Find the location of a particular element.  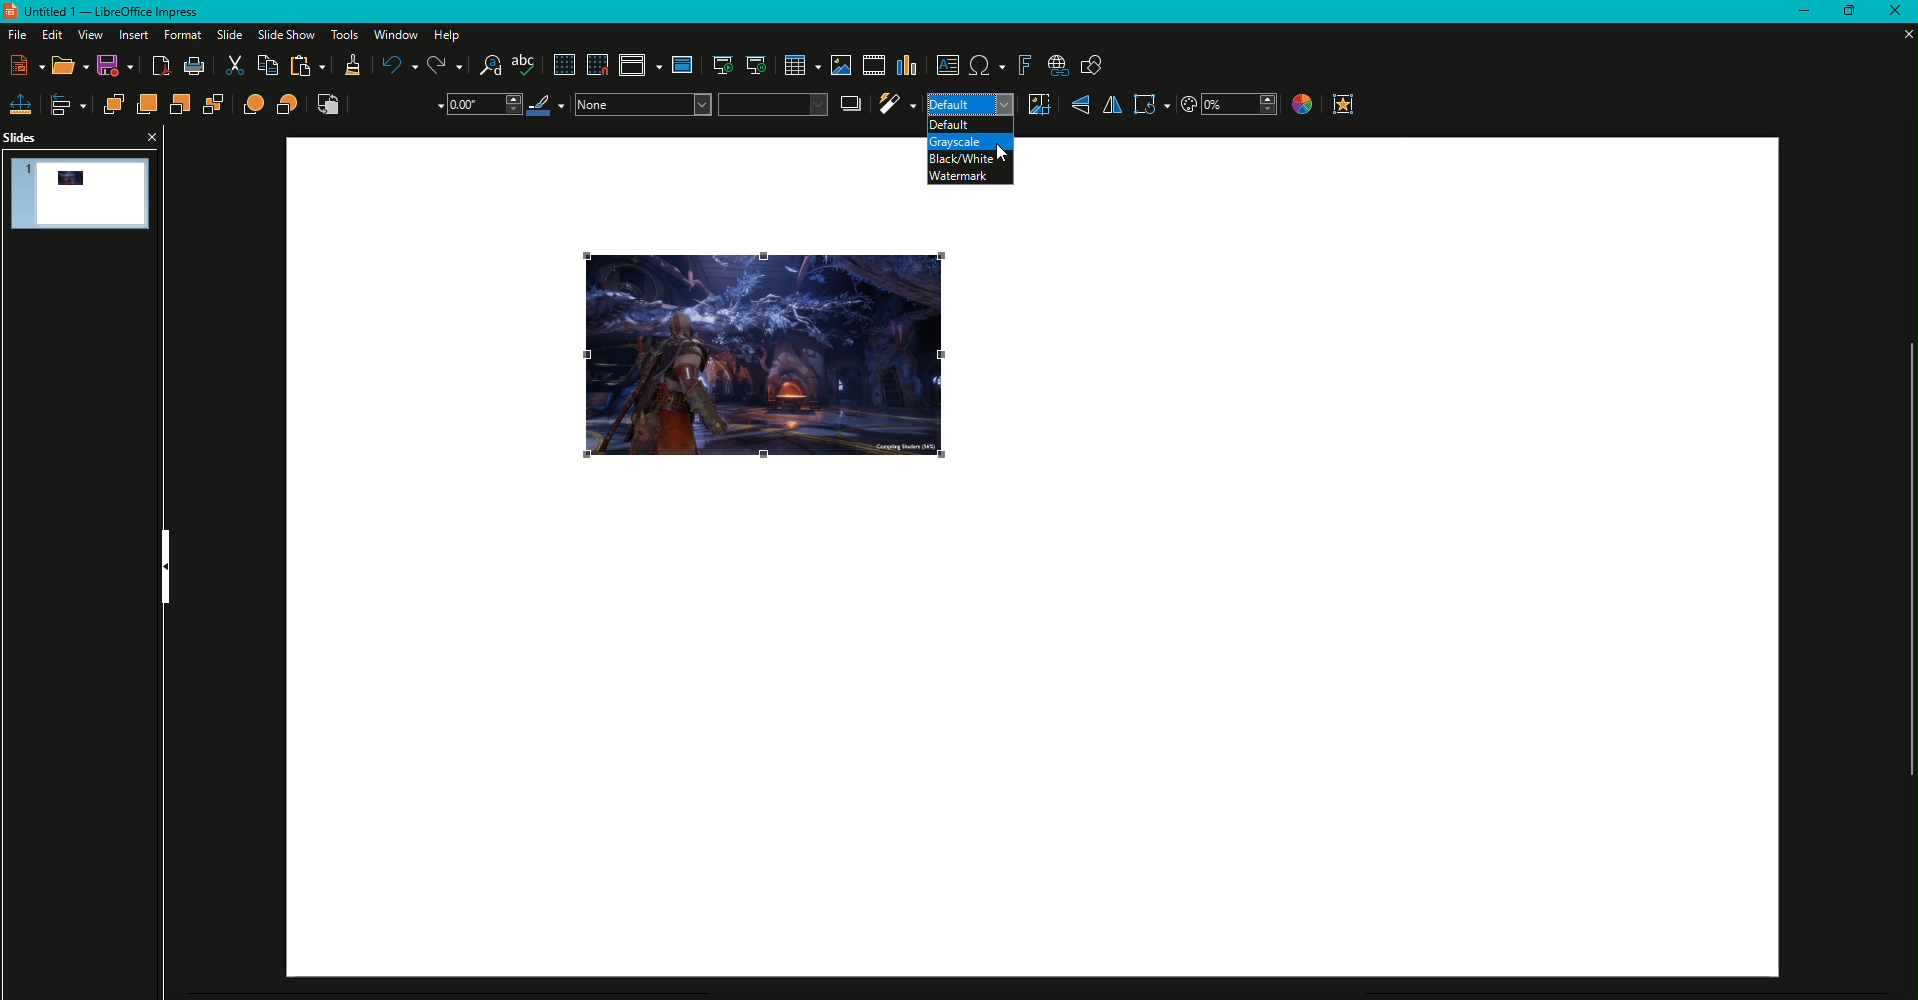

Transparency is located at coordinates (1229, 105).